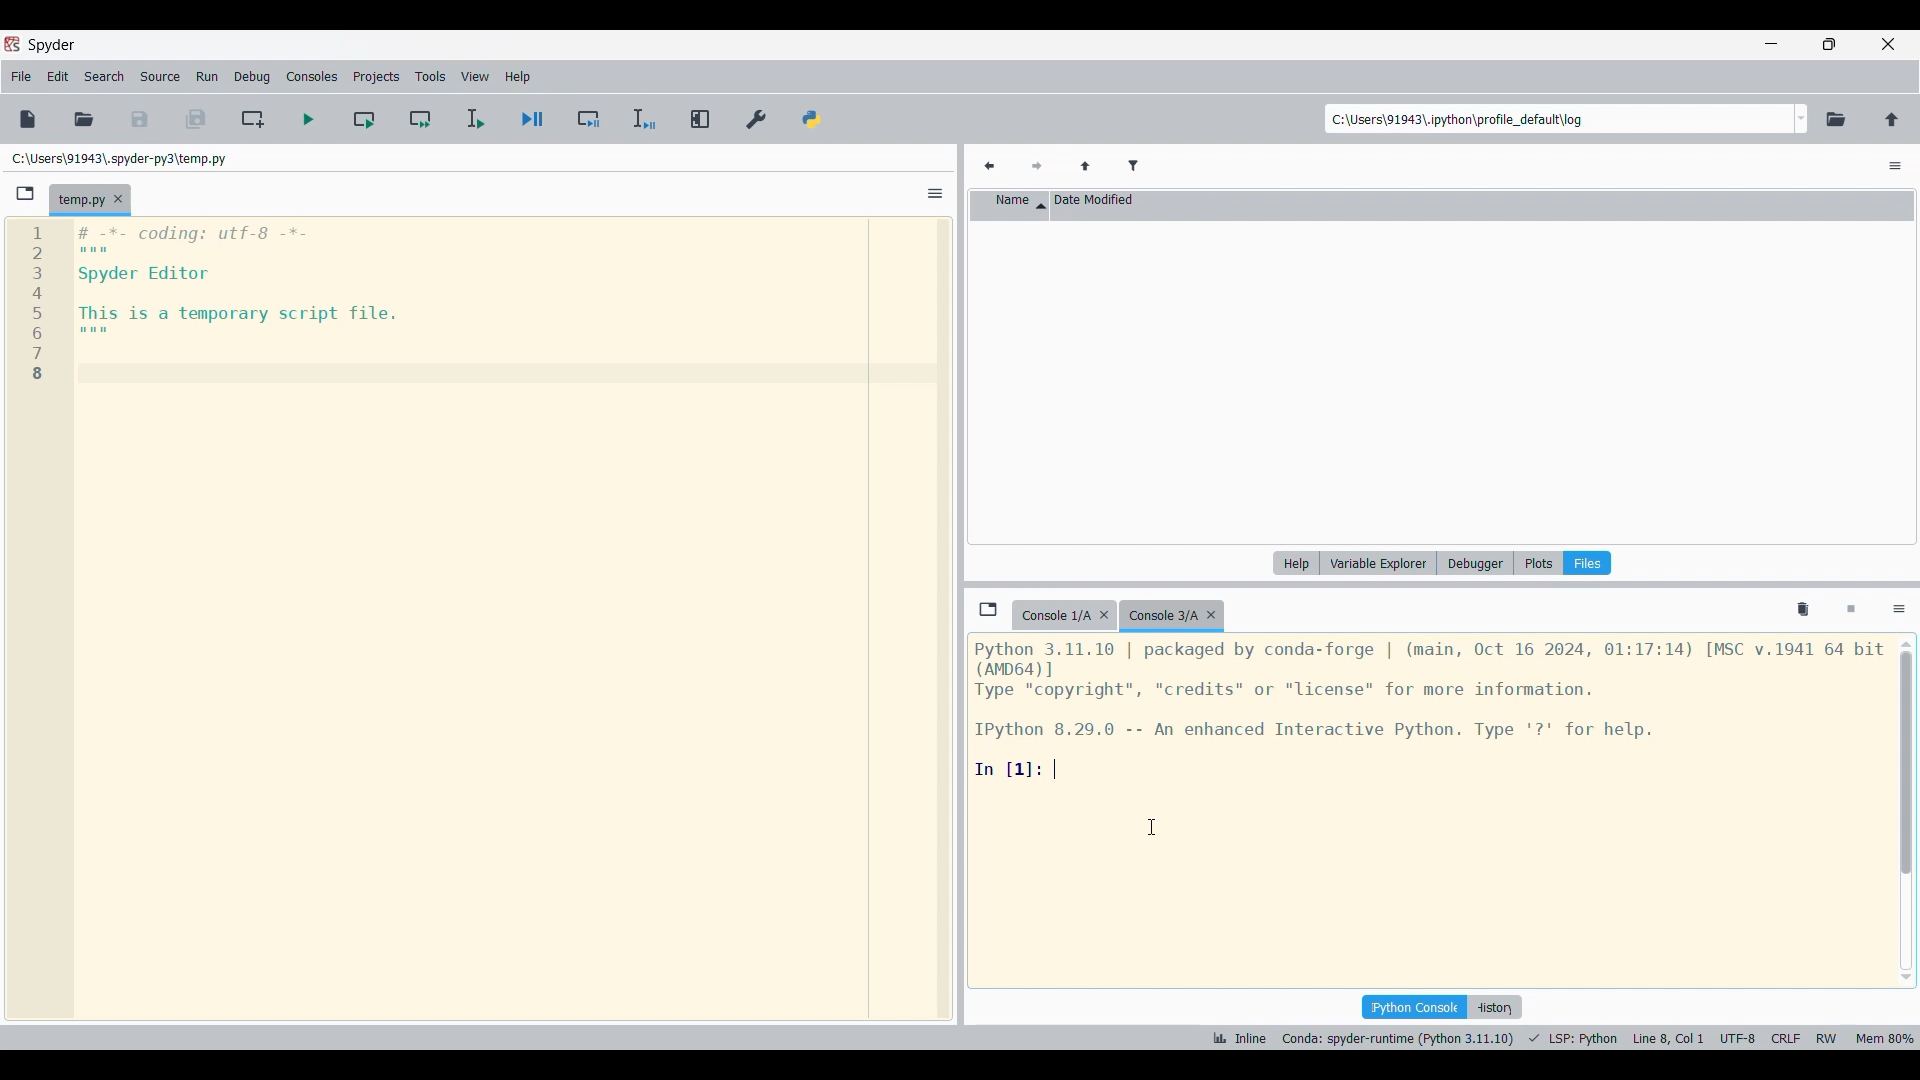 This screenshot has height=1080, width=1920. What do you see at coordinates (12, 44) in the screenshot?
I see `Software logo` at bounding box center [12, 44].